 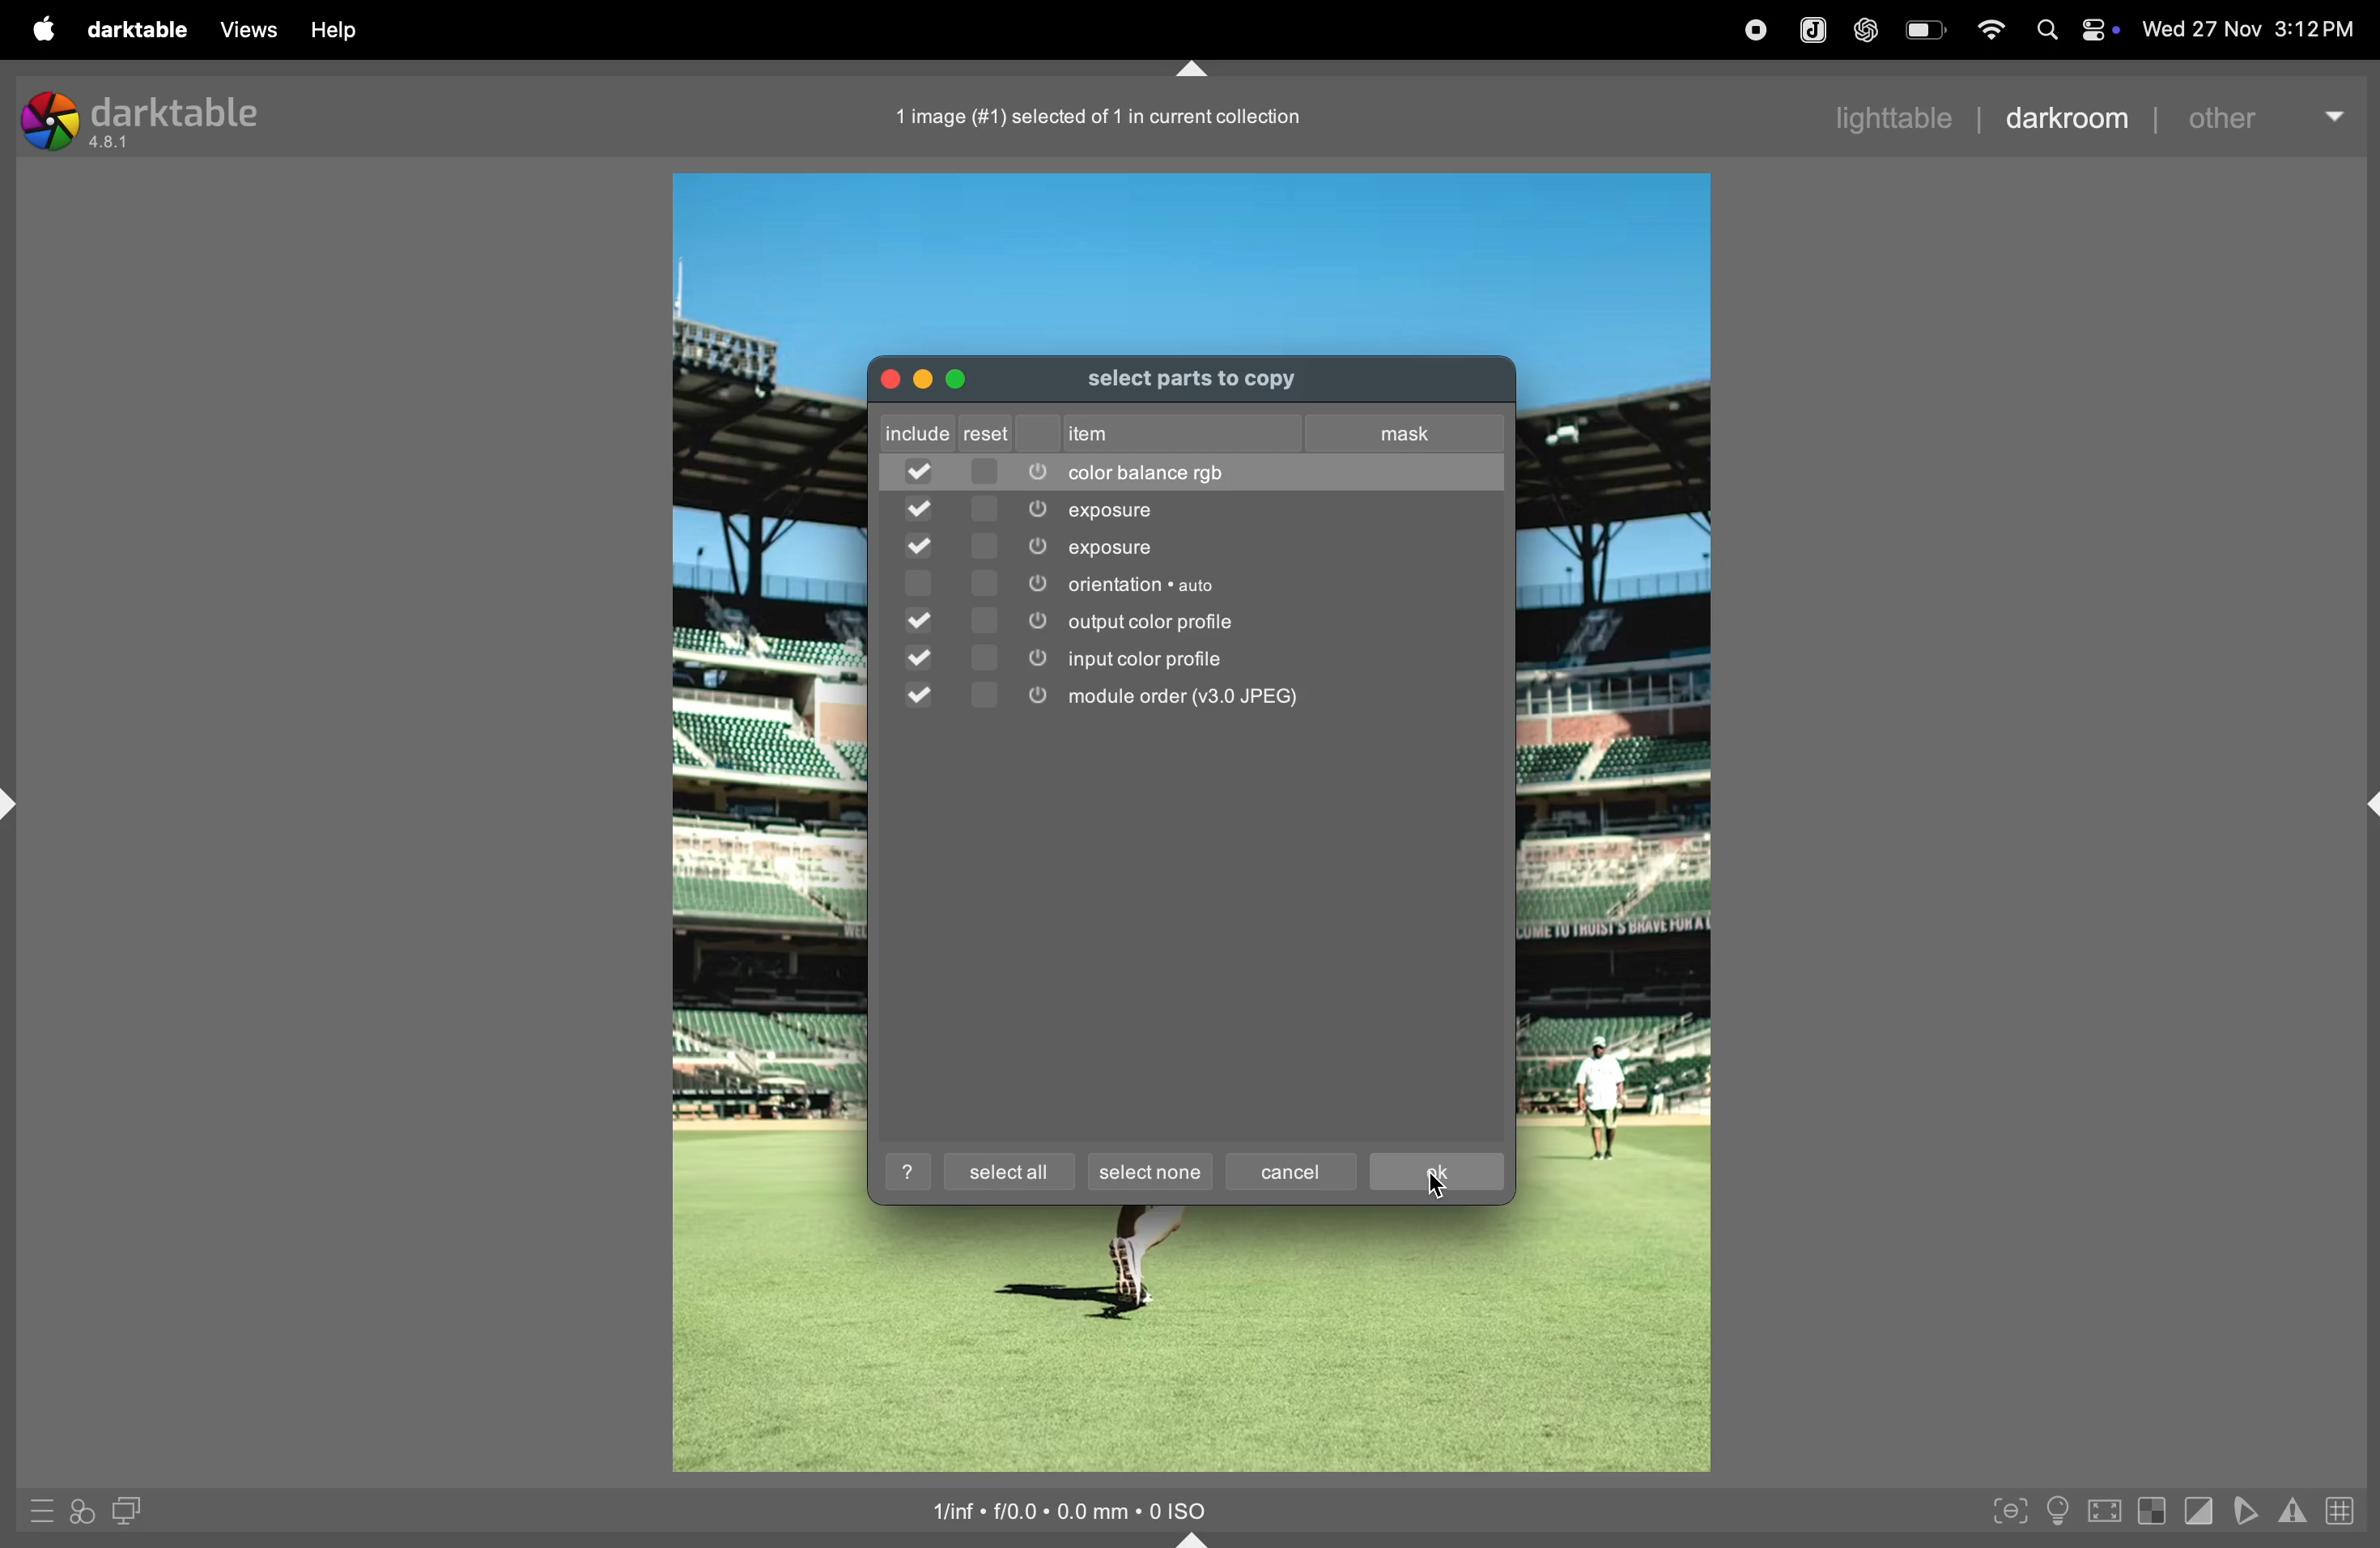 I want to click on exposure, so click(x=1231, y=548).